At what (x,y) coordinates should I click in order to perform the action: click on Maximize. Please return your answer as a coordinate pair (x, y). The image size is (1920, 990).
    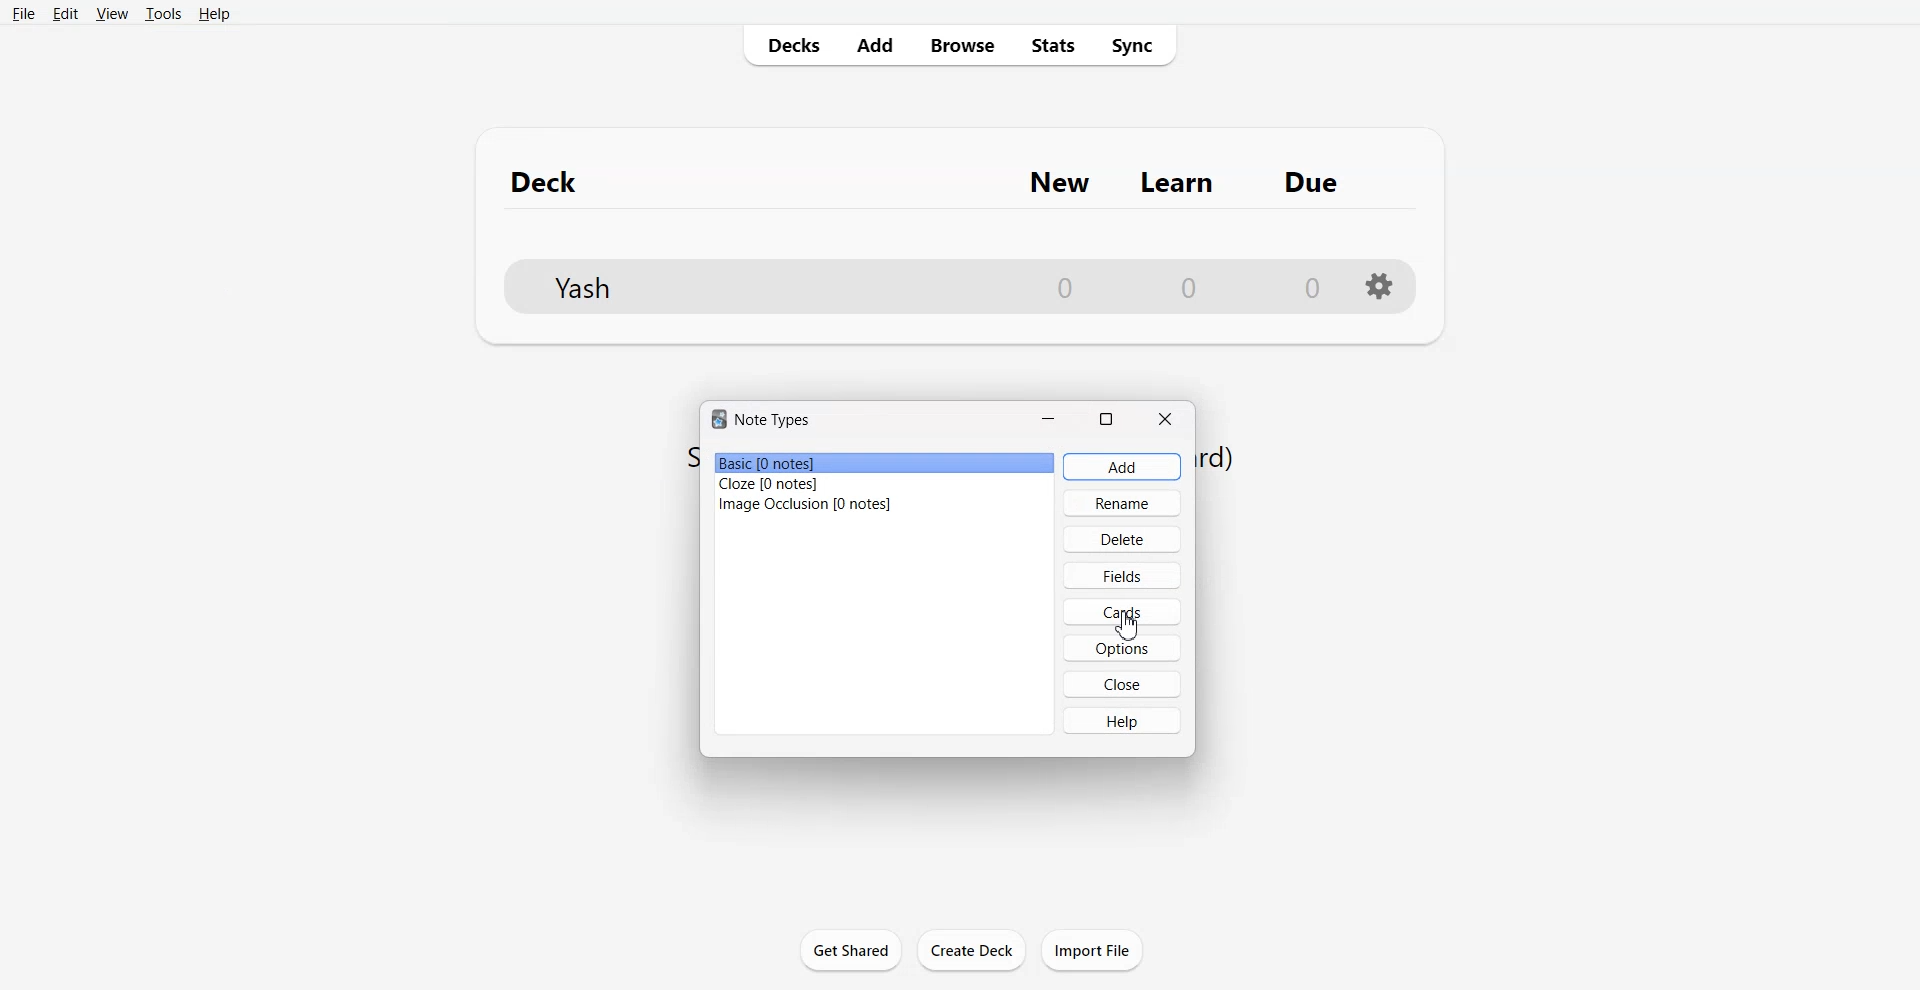
    Looking at the image, I should click on (1105, 417).